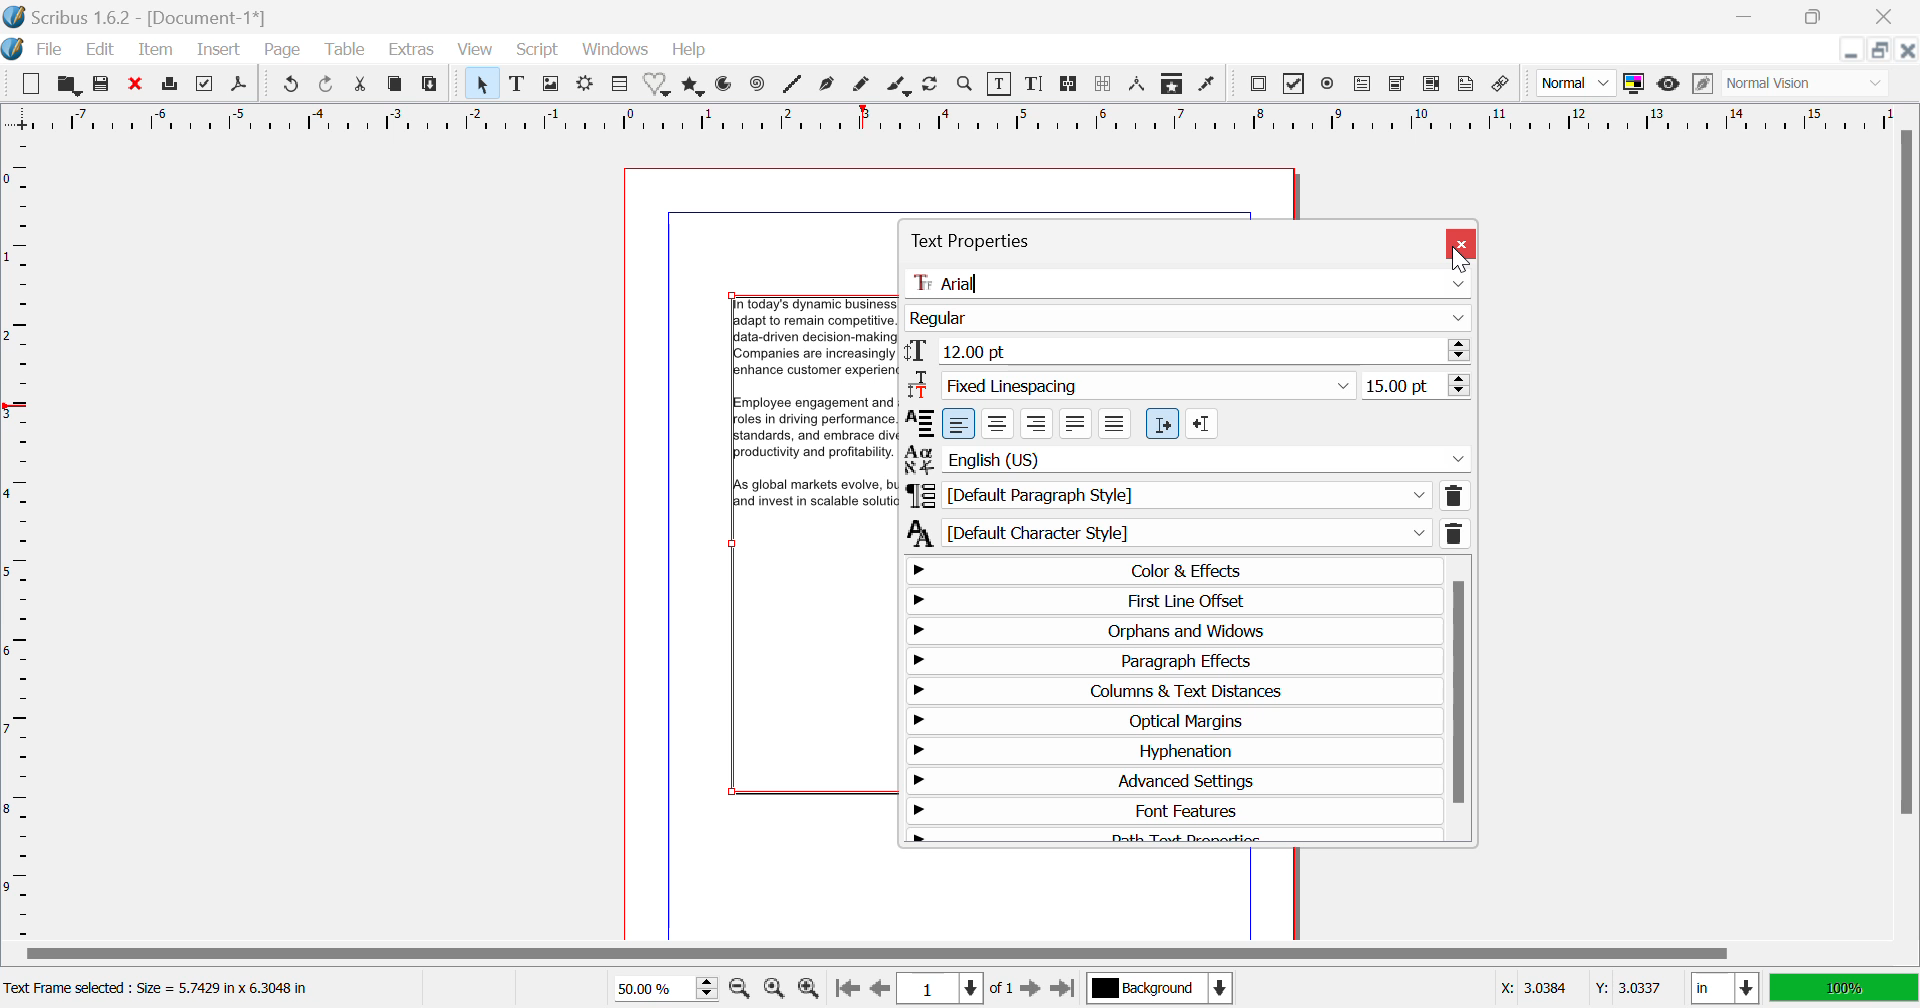  What do you see at coordinates (1190, 461) in the screenshot?
I see `Language` at bounding box center [1190, 461].